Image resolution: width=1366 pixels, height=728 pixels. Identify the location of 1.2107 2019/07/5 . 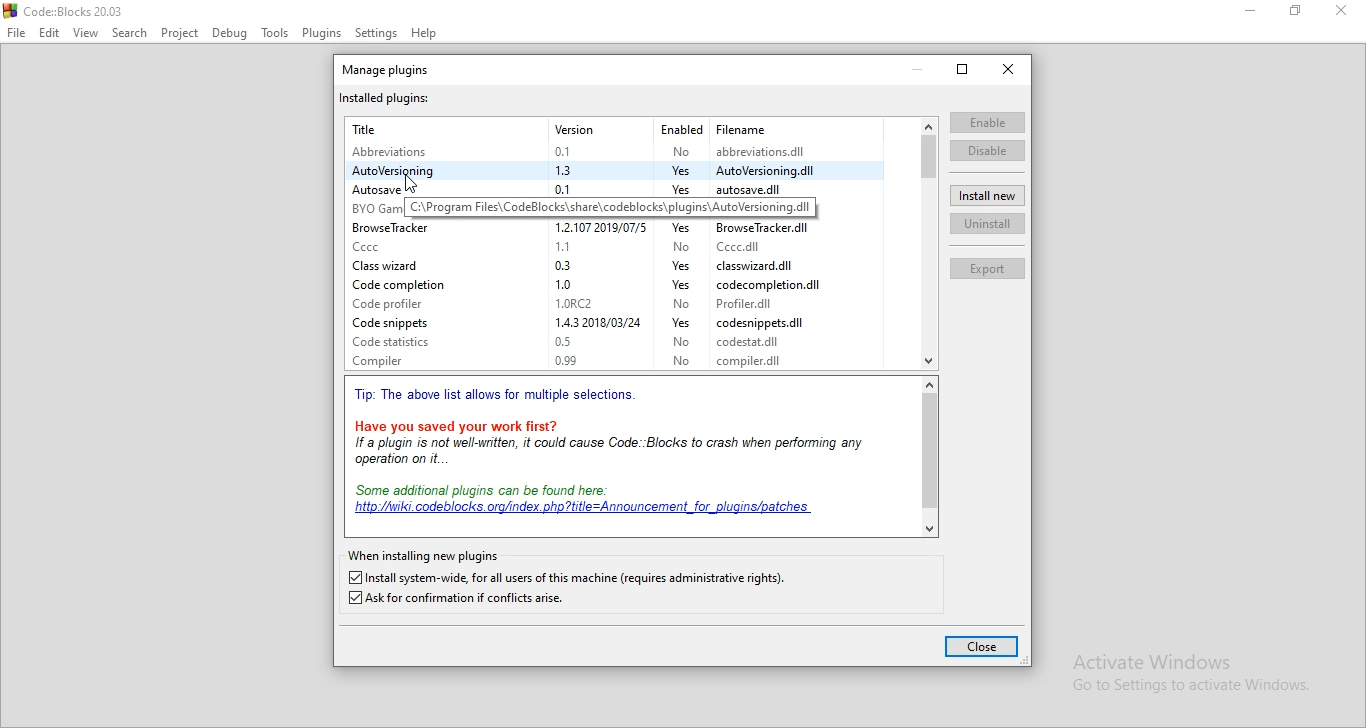
(595, 227).